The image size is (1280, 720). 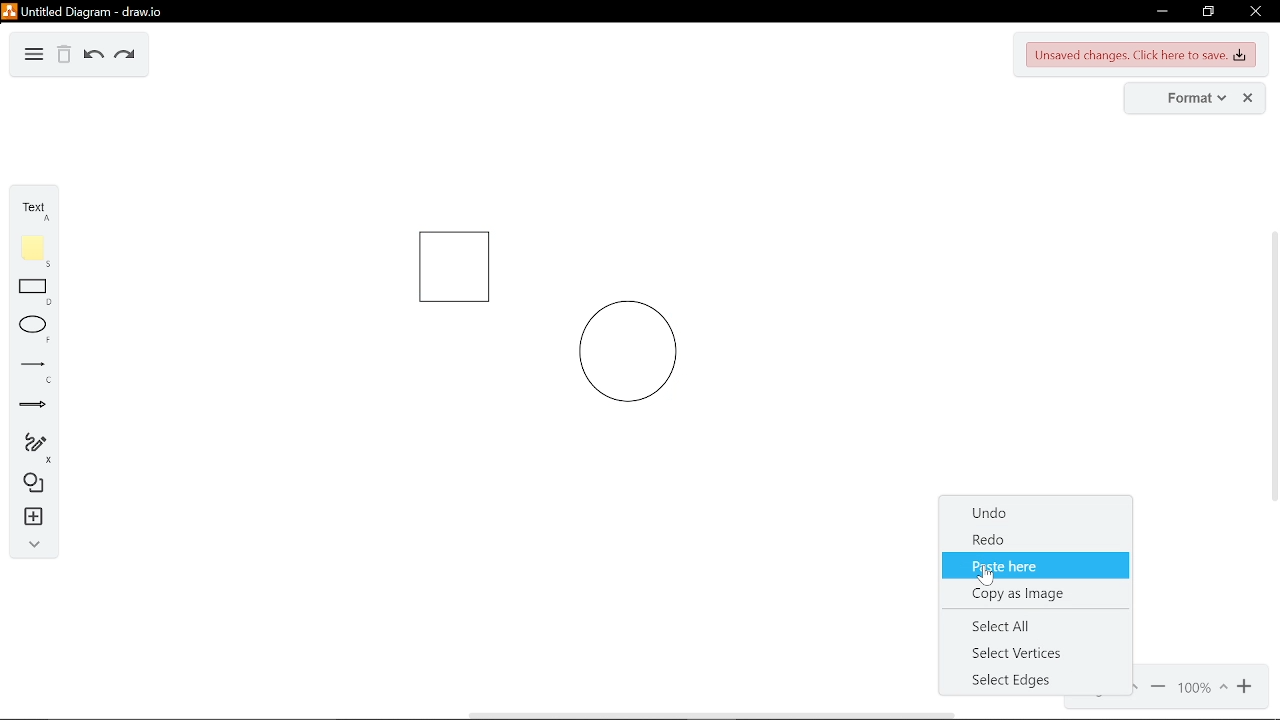 I want to click on Unsaved changes. Click here to save, so click(x=1142, y=56).